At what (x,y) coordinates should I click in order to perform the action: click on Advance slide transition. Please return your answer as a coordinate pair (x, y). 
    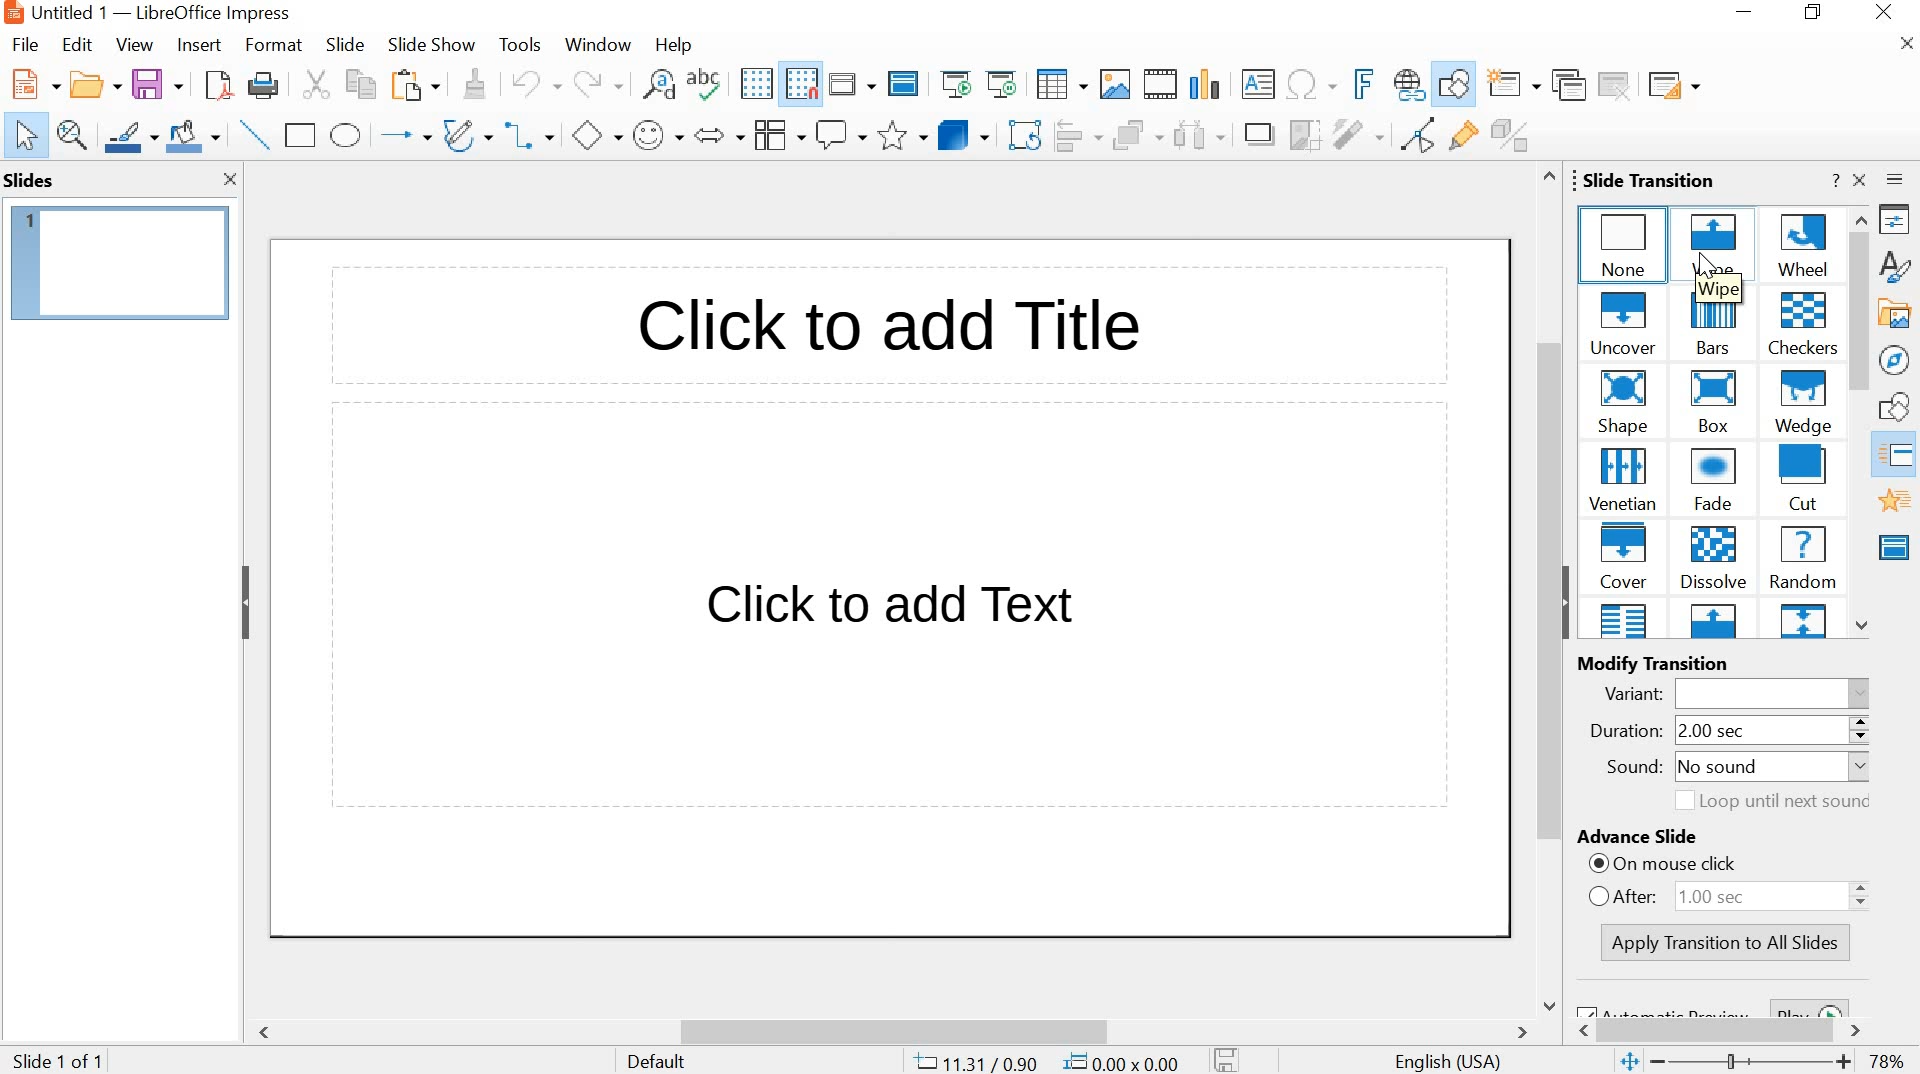
    Looking at the image, I should click on (1727, 839).